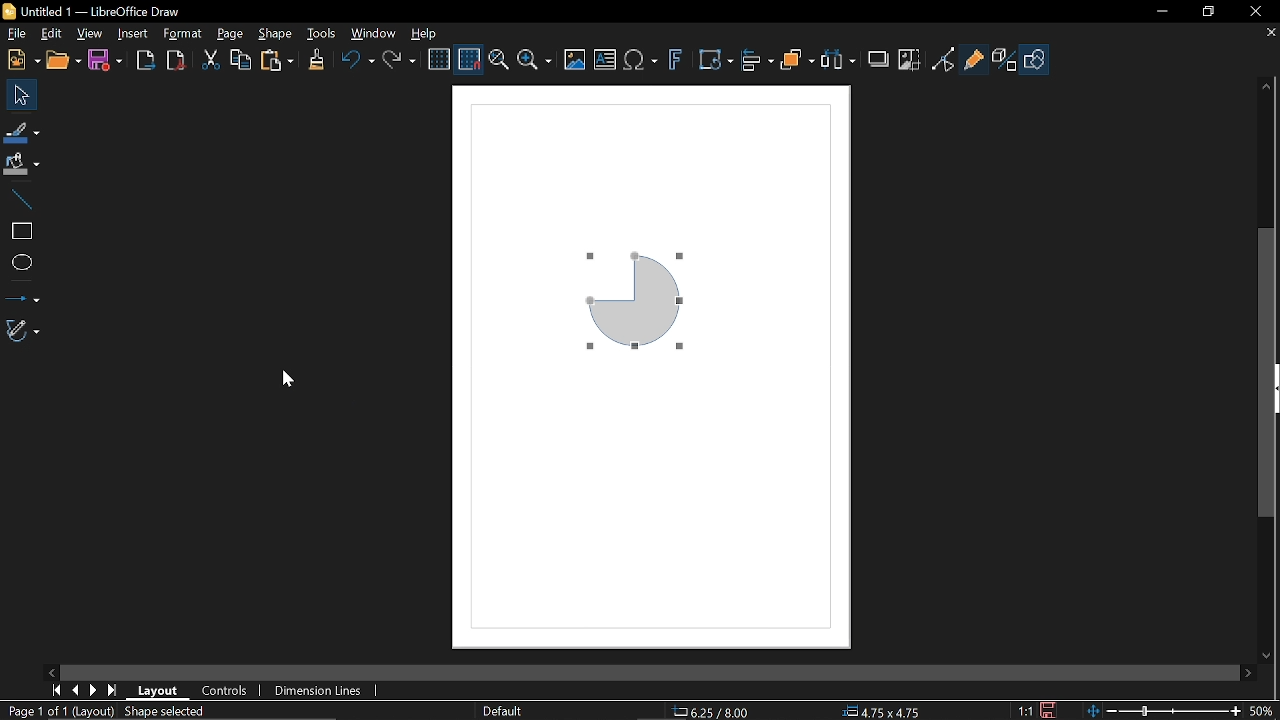 The width and height of the screenshot is (1280, 720). Describe the element at coordinates (25, 331) in the screenshot. I see `Curves and polygons` at that location.